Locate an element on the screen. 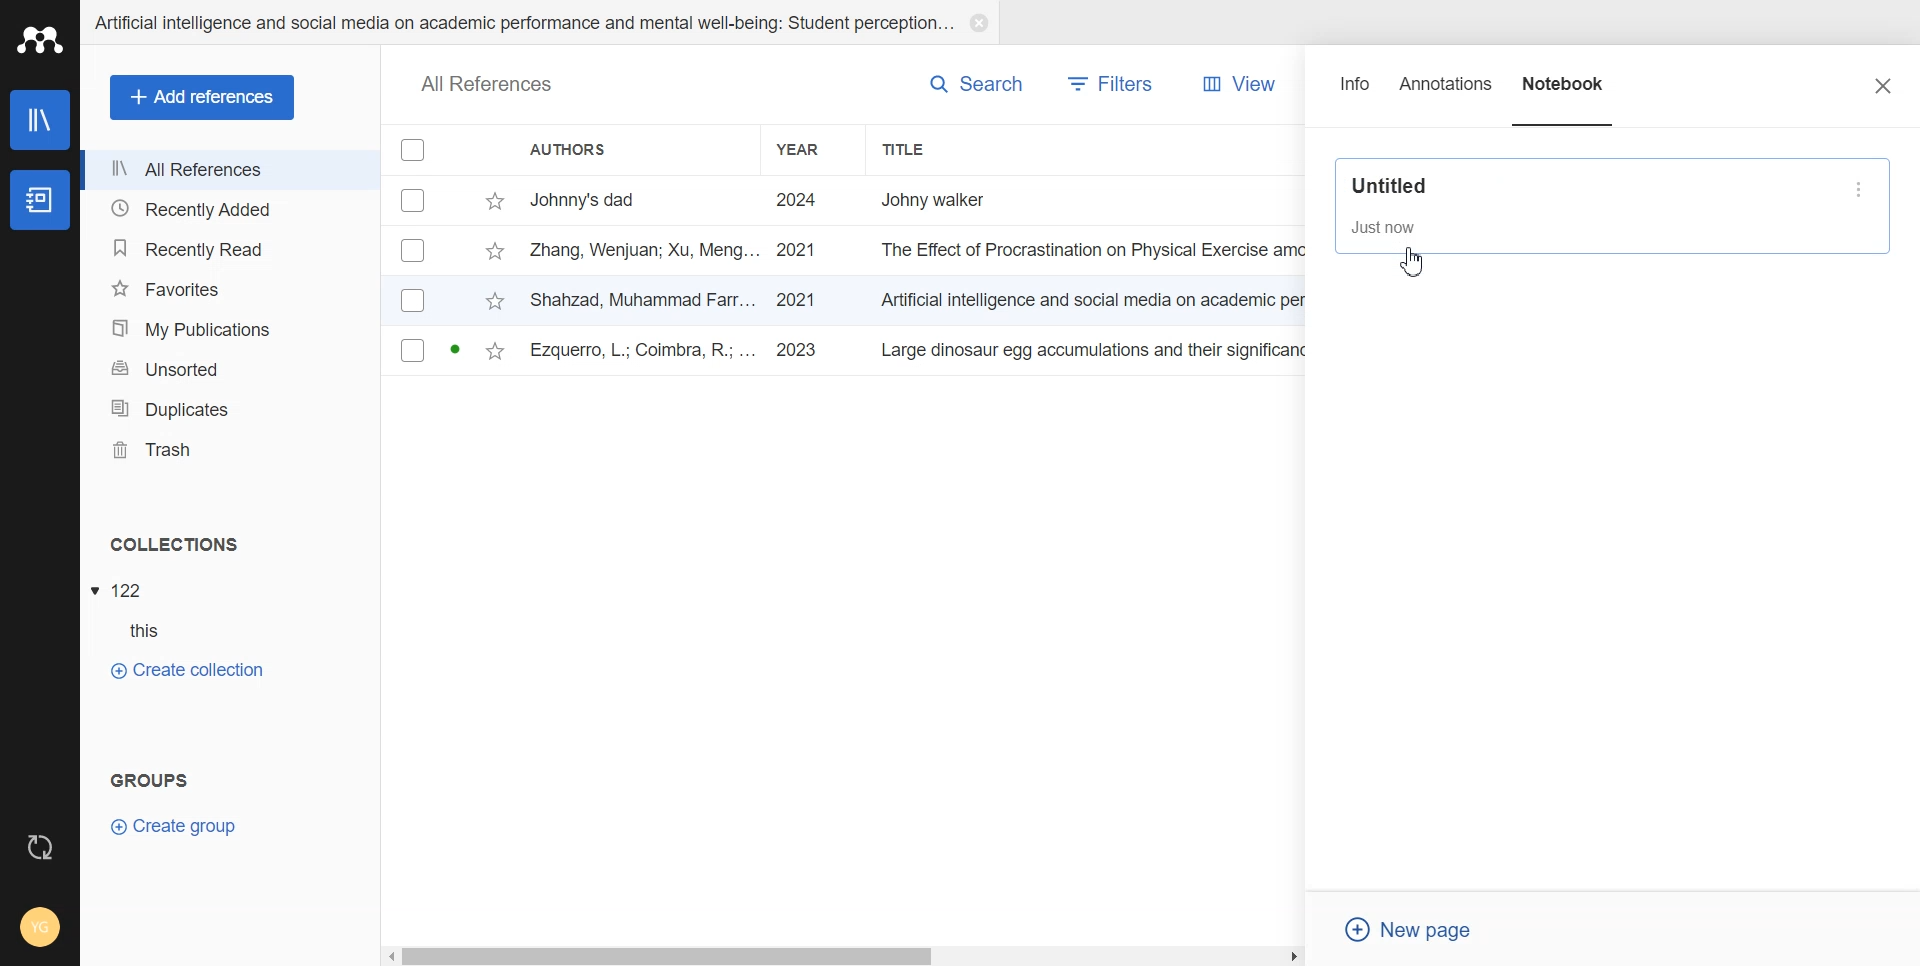 This screenshot has height=966, width=1920. Search is located at coordinates (976, 83).